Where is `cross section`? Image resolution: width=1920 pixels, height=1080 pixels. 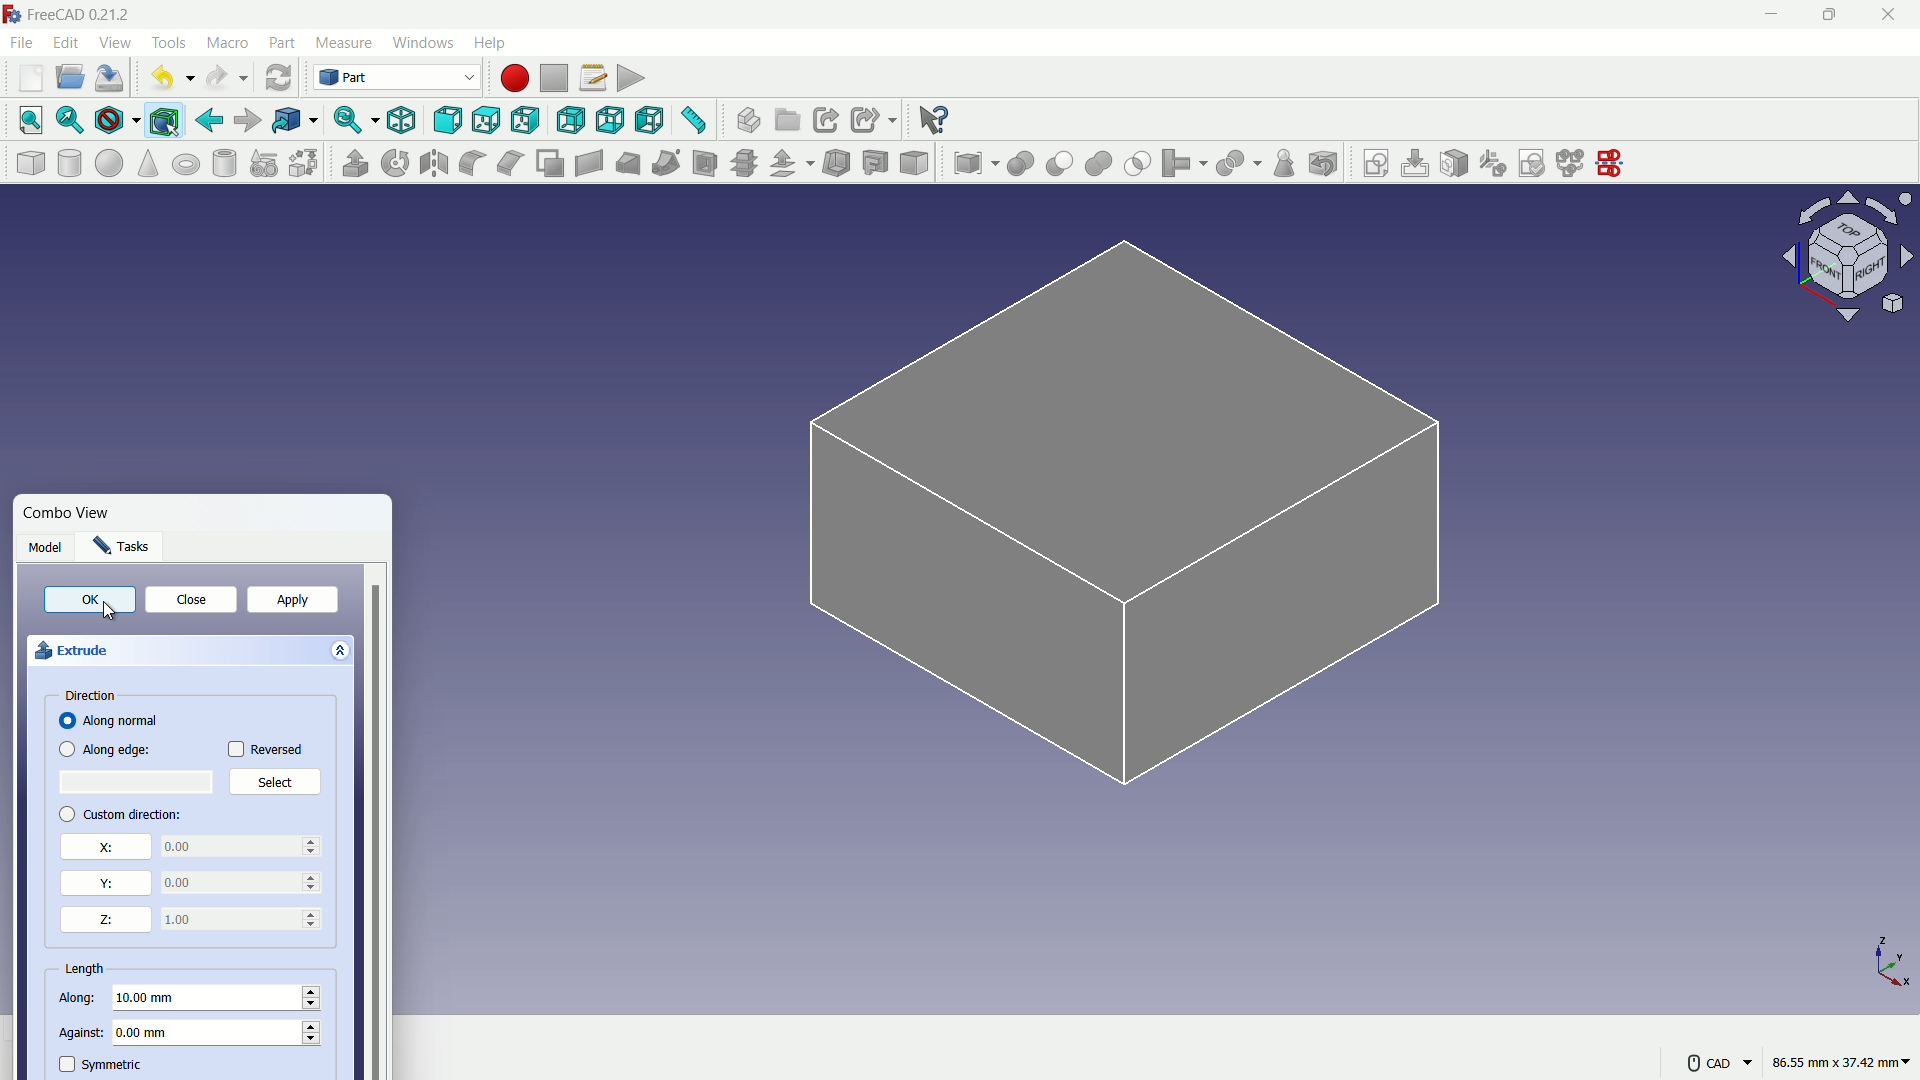
cross section is located at coordinates (748, 162).